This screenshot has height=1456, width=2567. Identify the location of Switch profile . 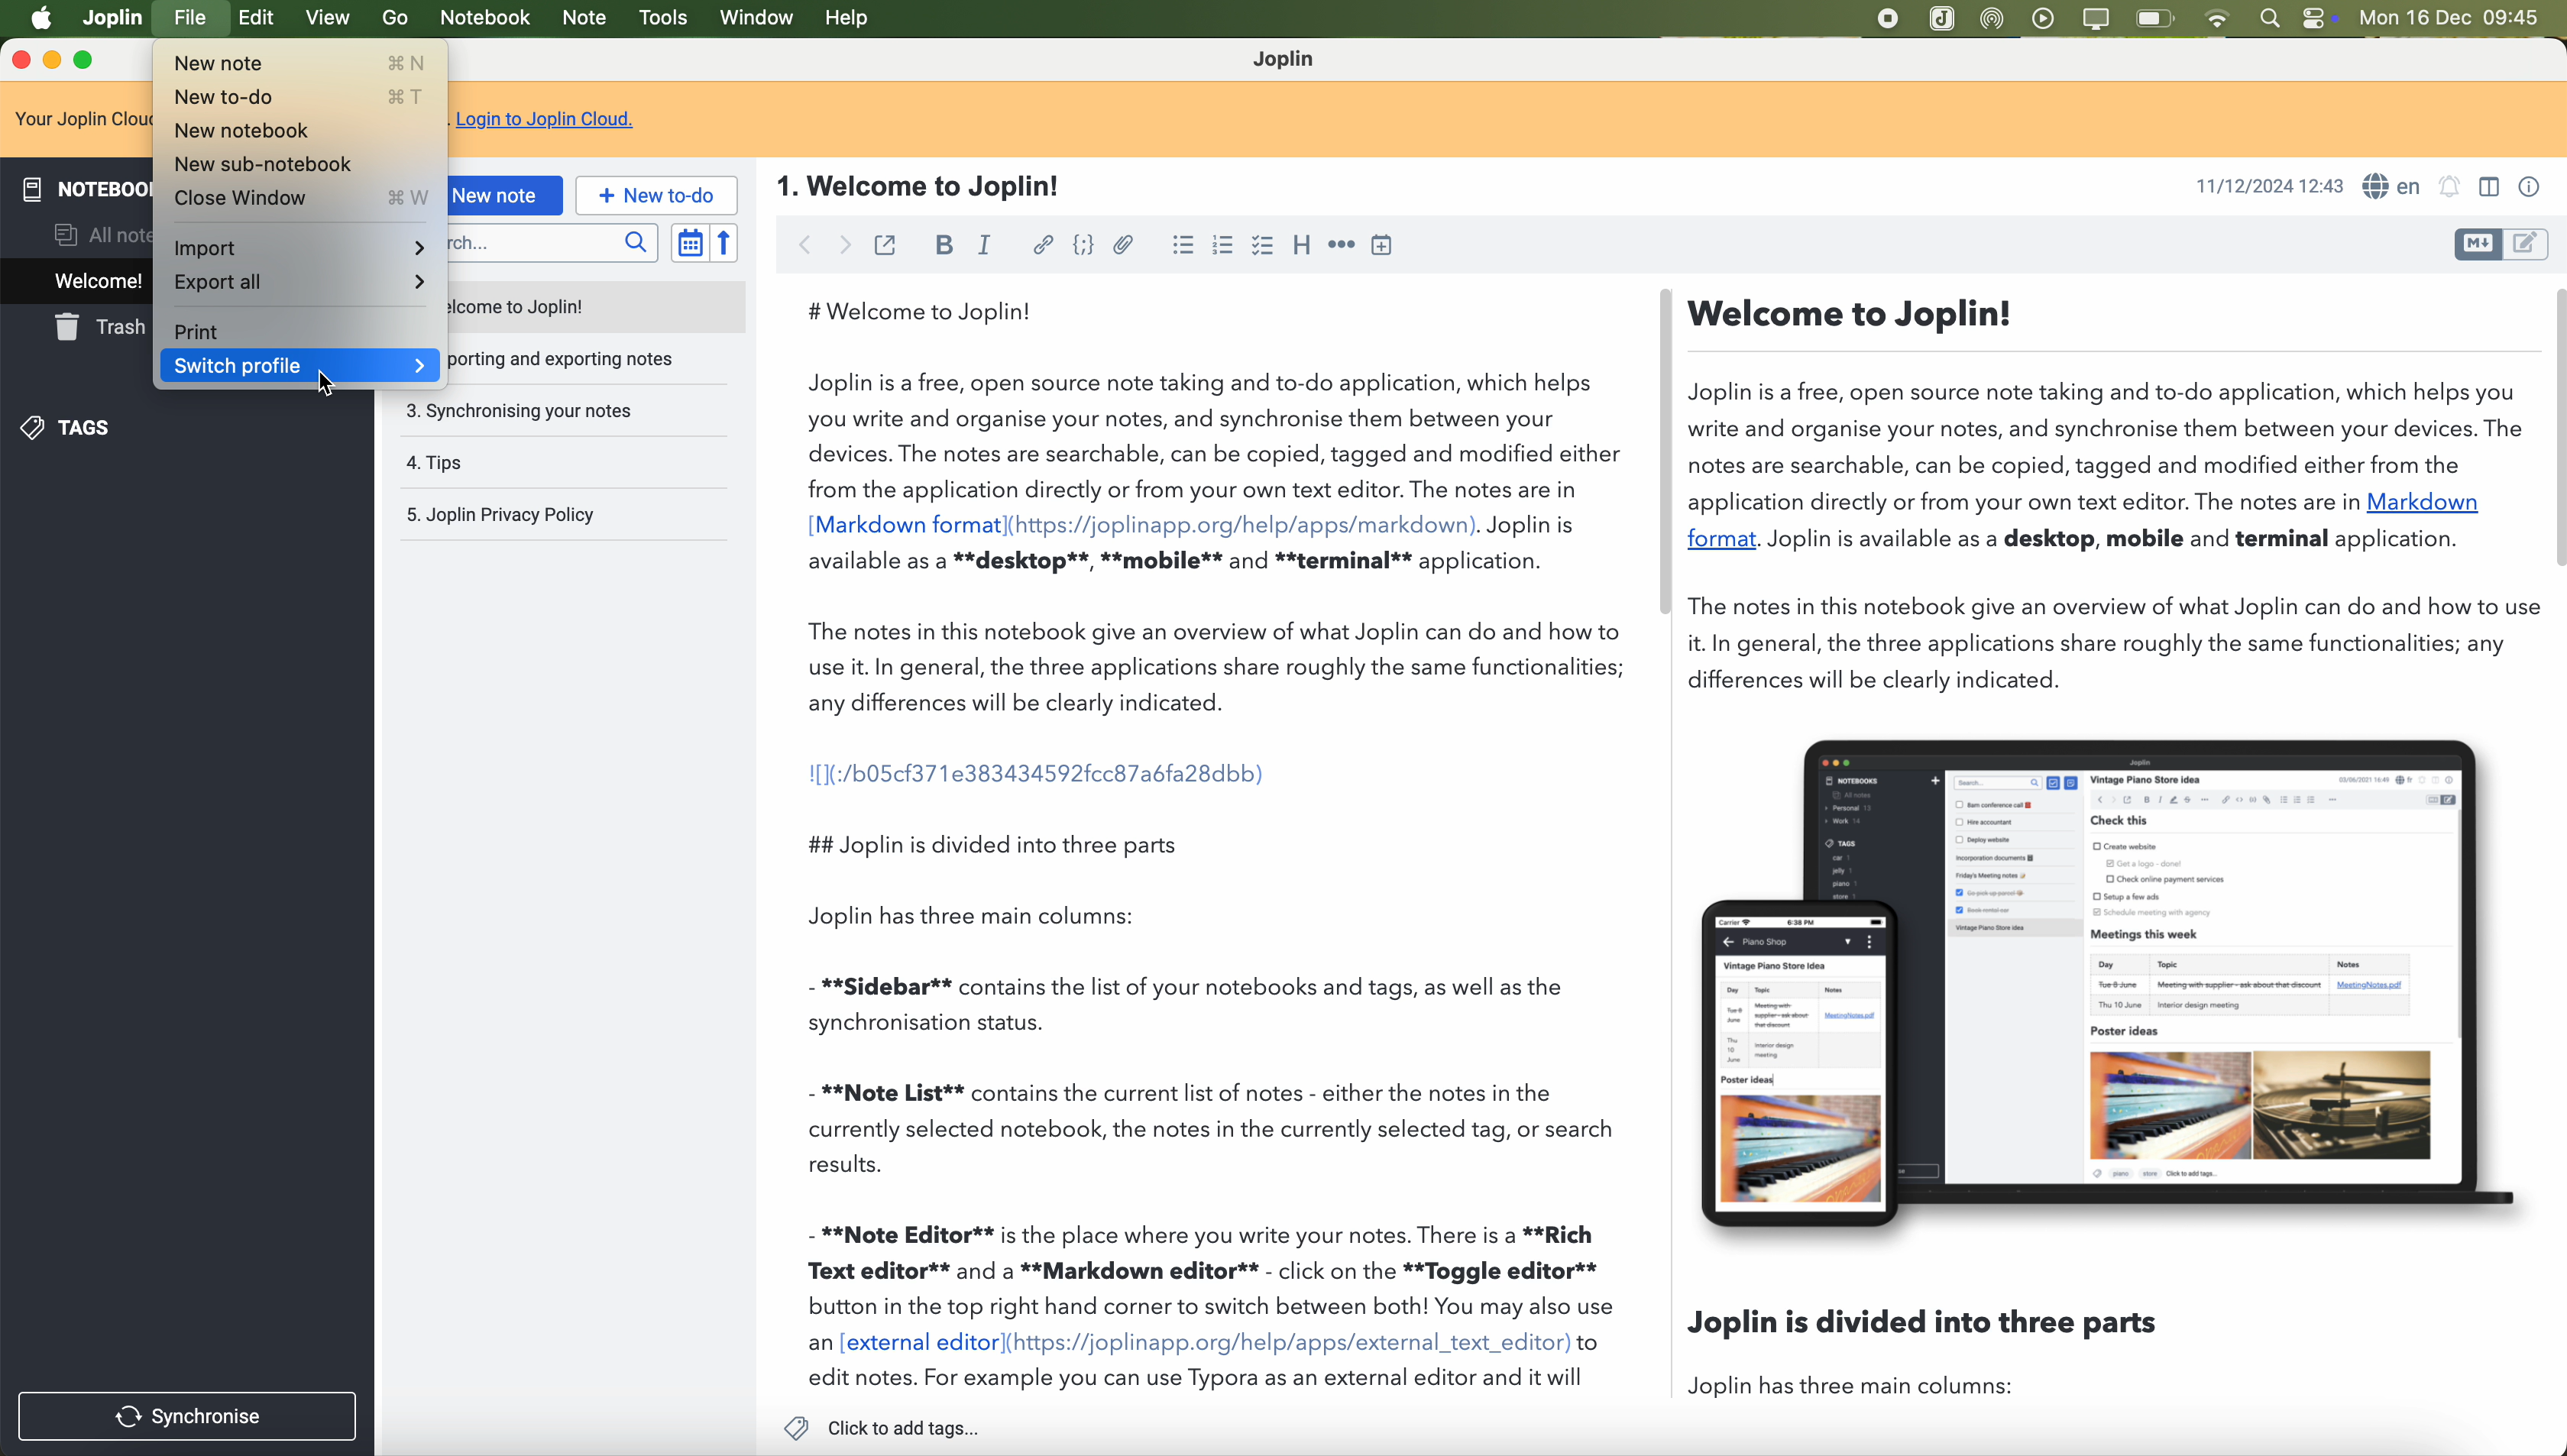
(300, 364).